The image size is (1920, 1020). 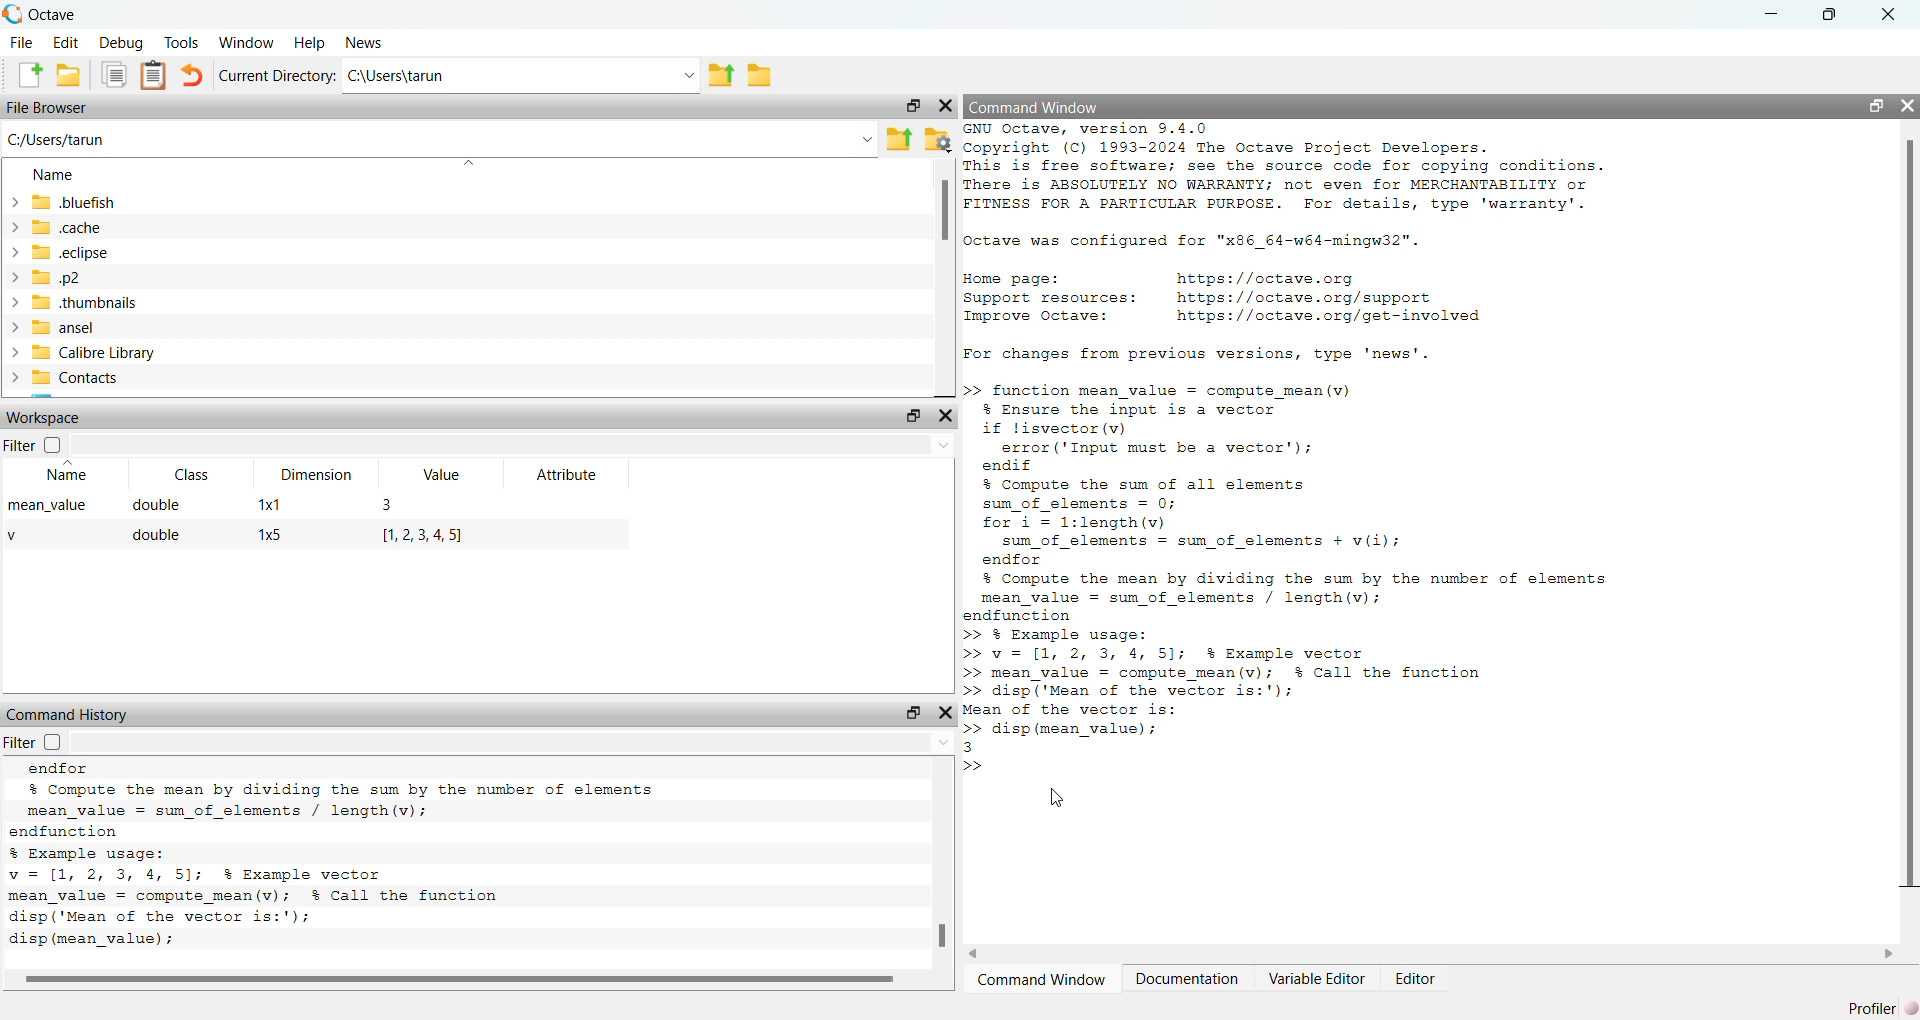 I want to click on Attribute, so click(x=569, y=475).